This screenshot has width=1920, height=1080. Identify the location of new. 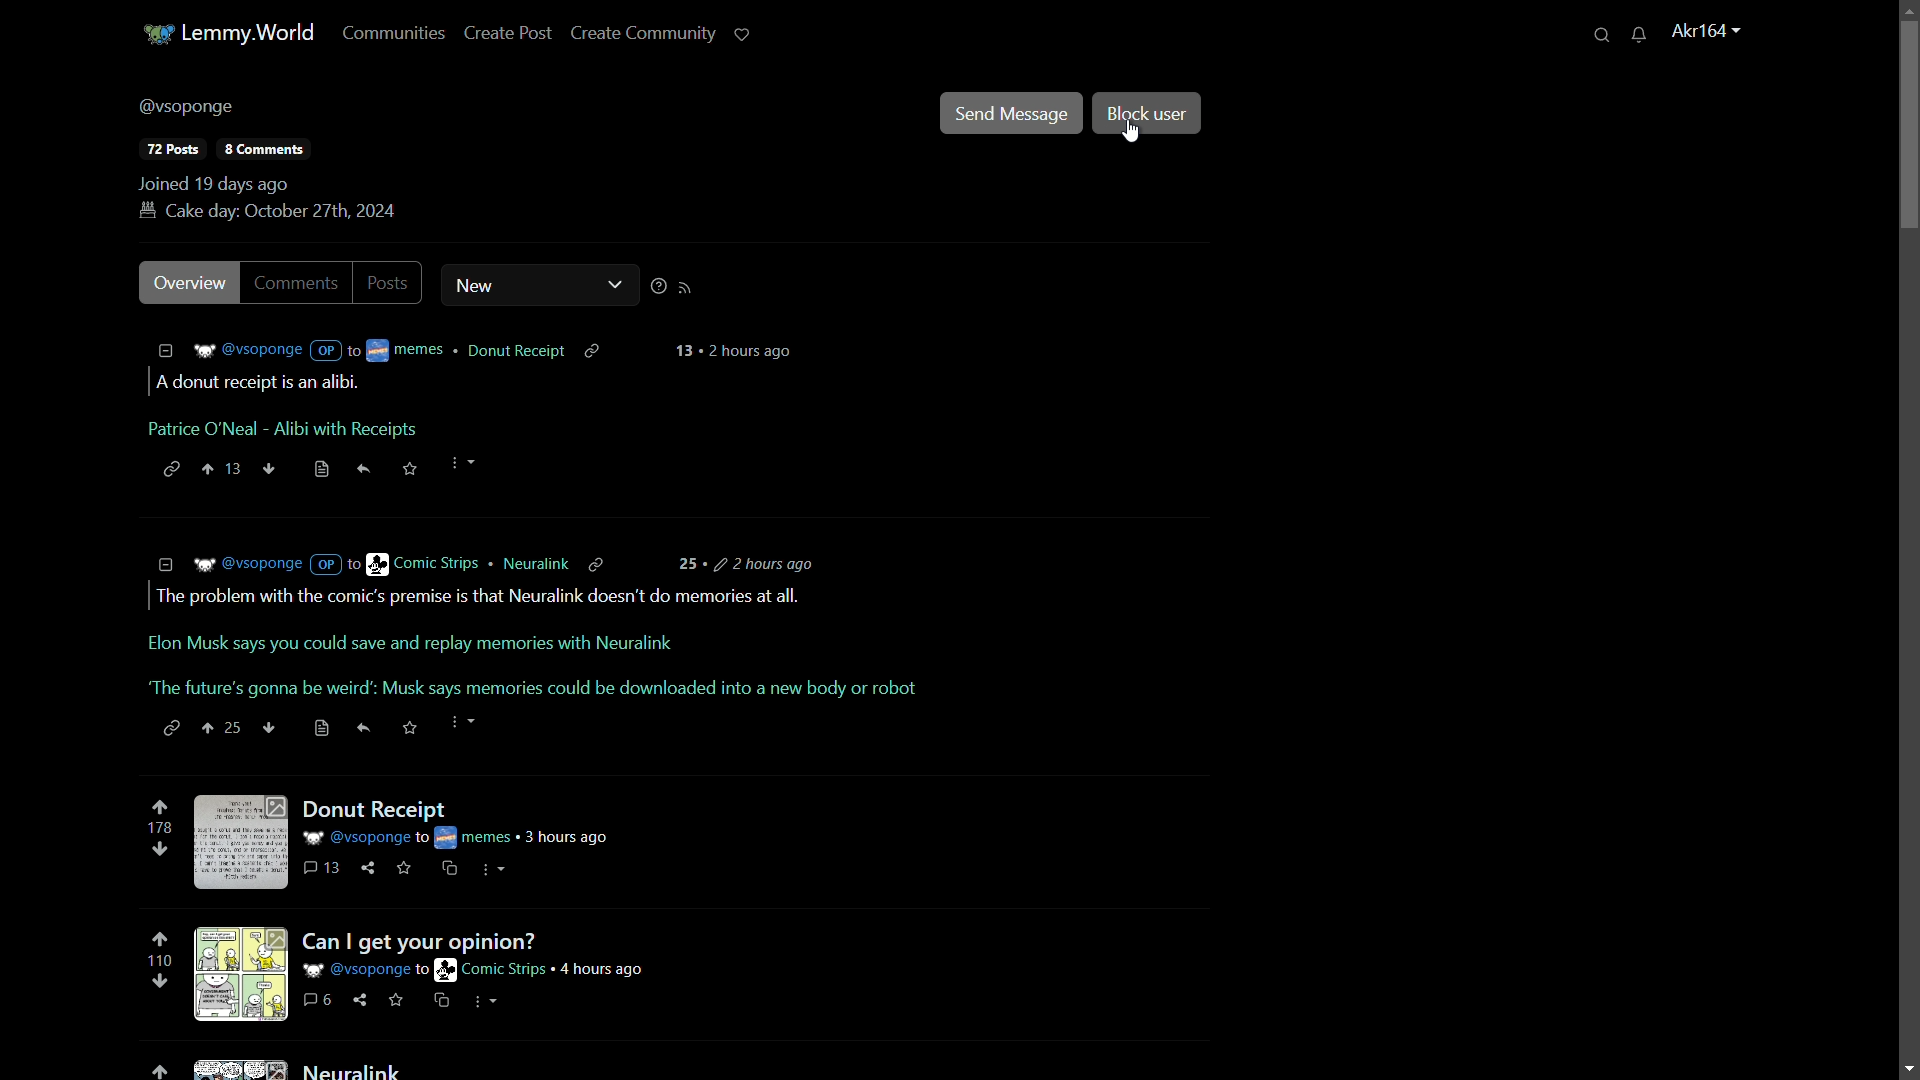
(511, 285).